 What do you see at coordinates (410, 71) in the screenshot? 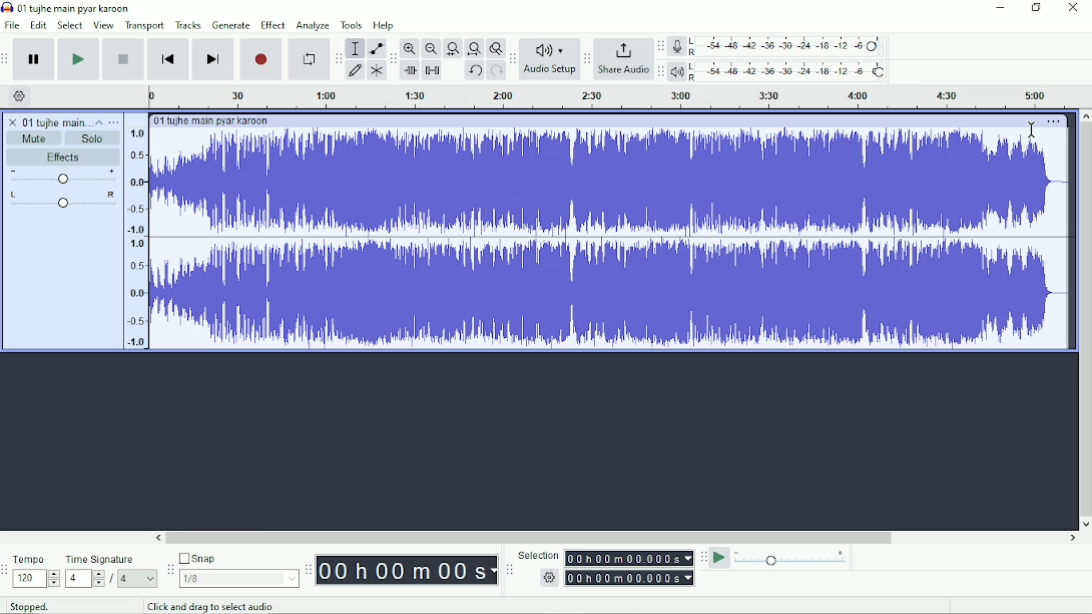
I see `Trim audio outside selection` at bounding box center [410, 71].